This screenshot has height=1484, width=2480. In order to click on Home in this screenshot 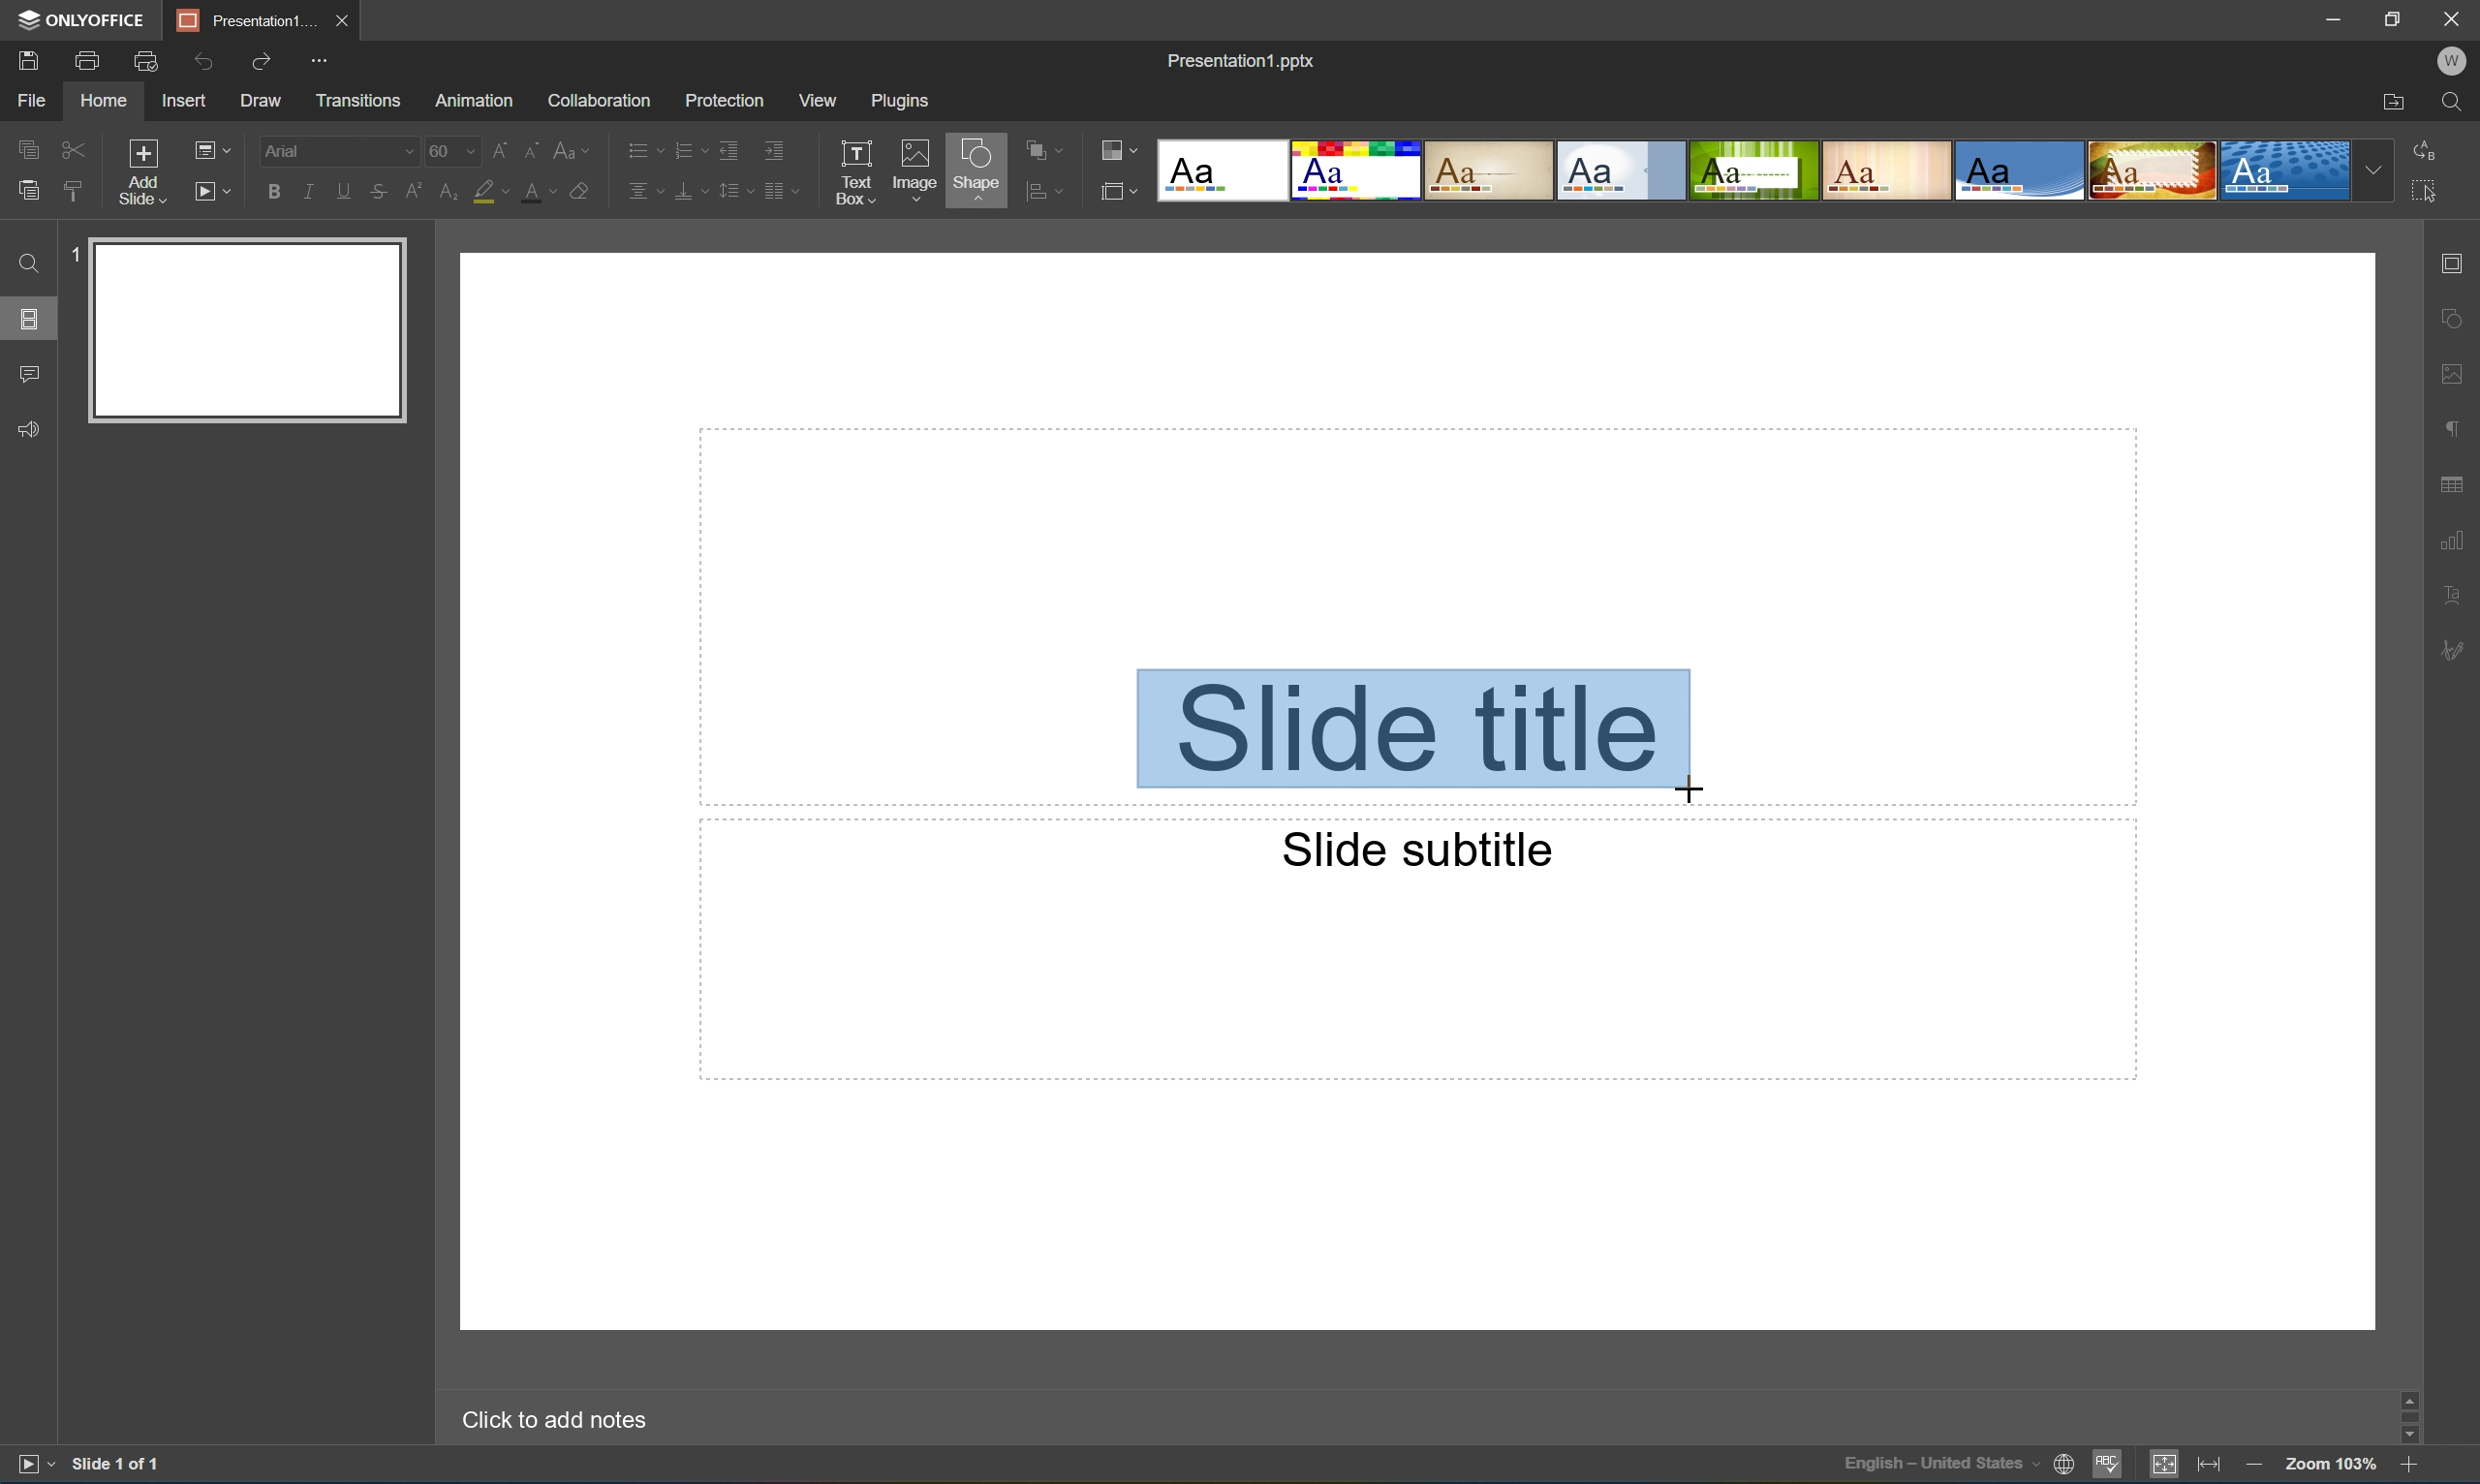, I will do `click(104, 102)`.